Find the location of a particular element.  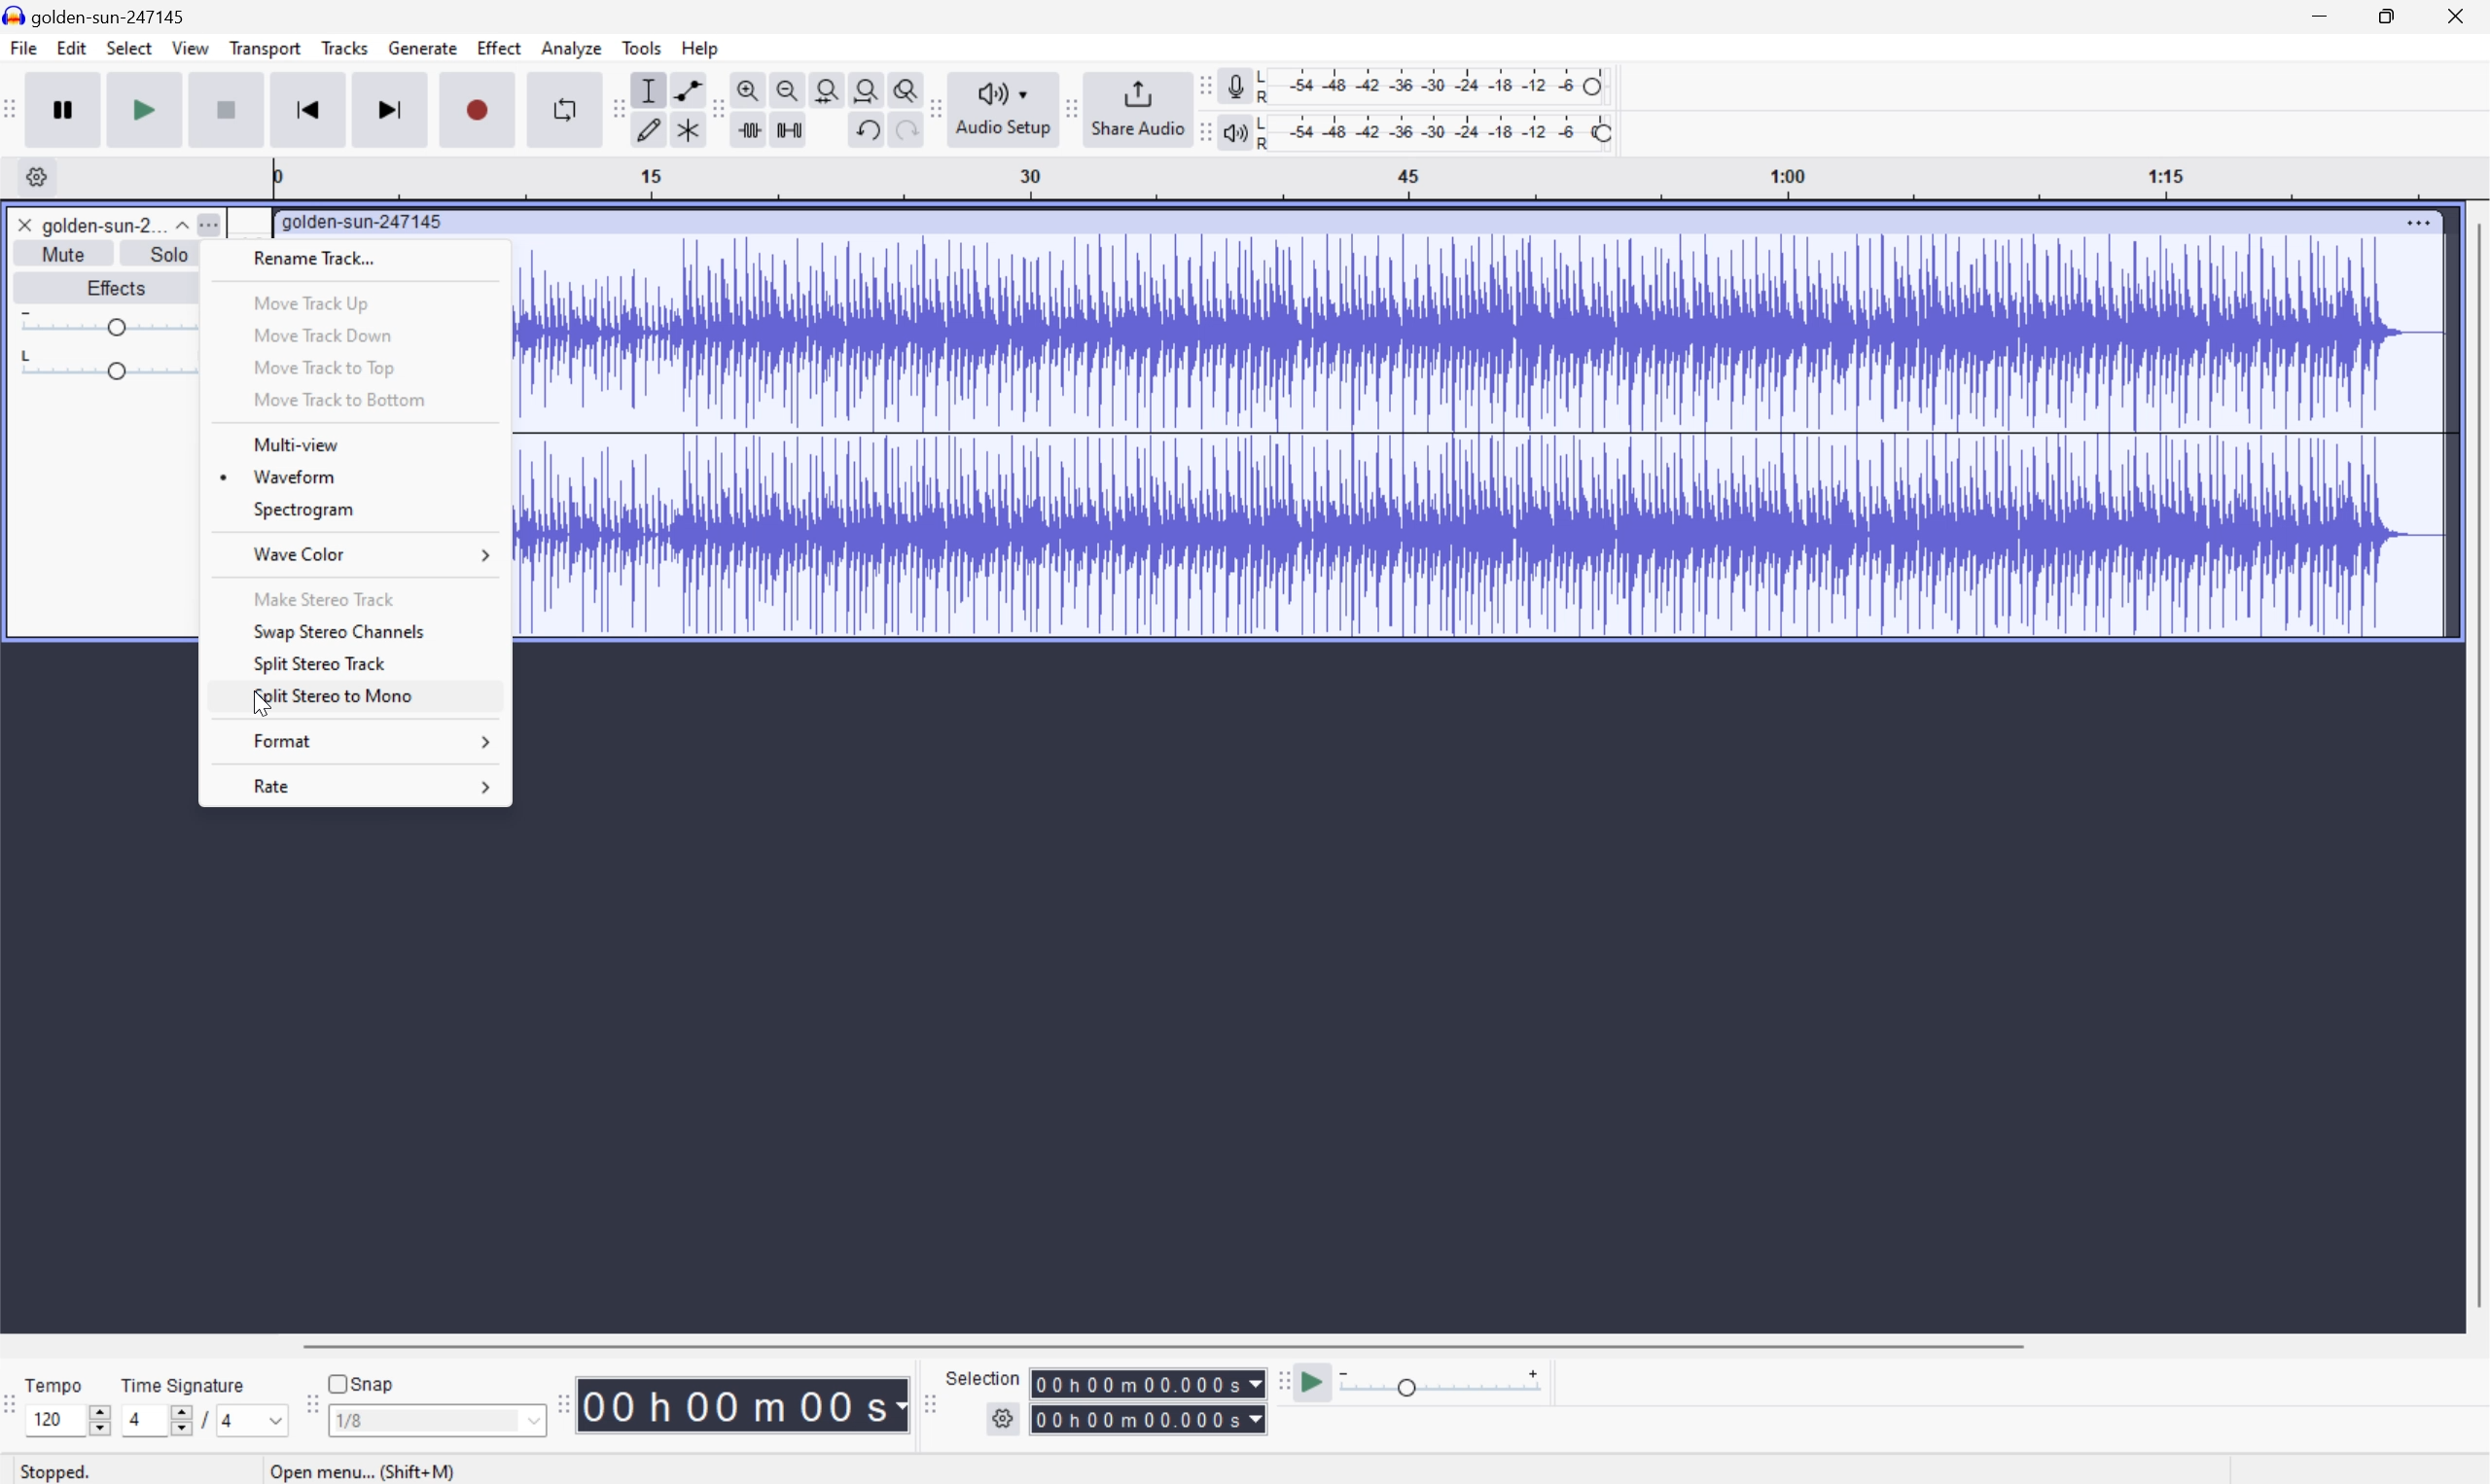

Skip to start is located at coordinates (310, 108).